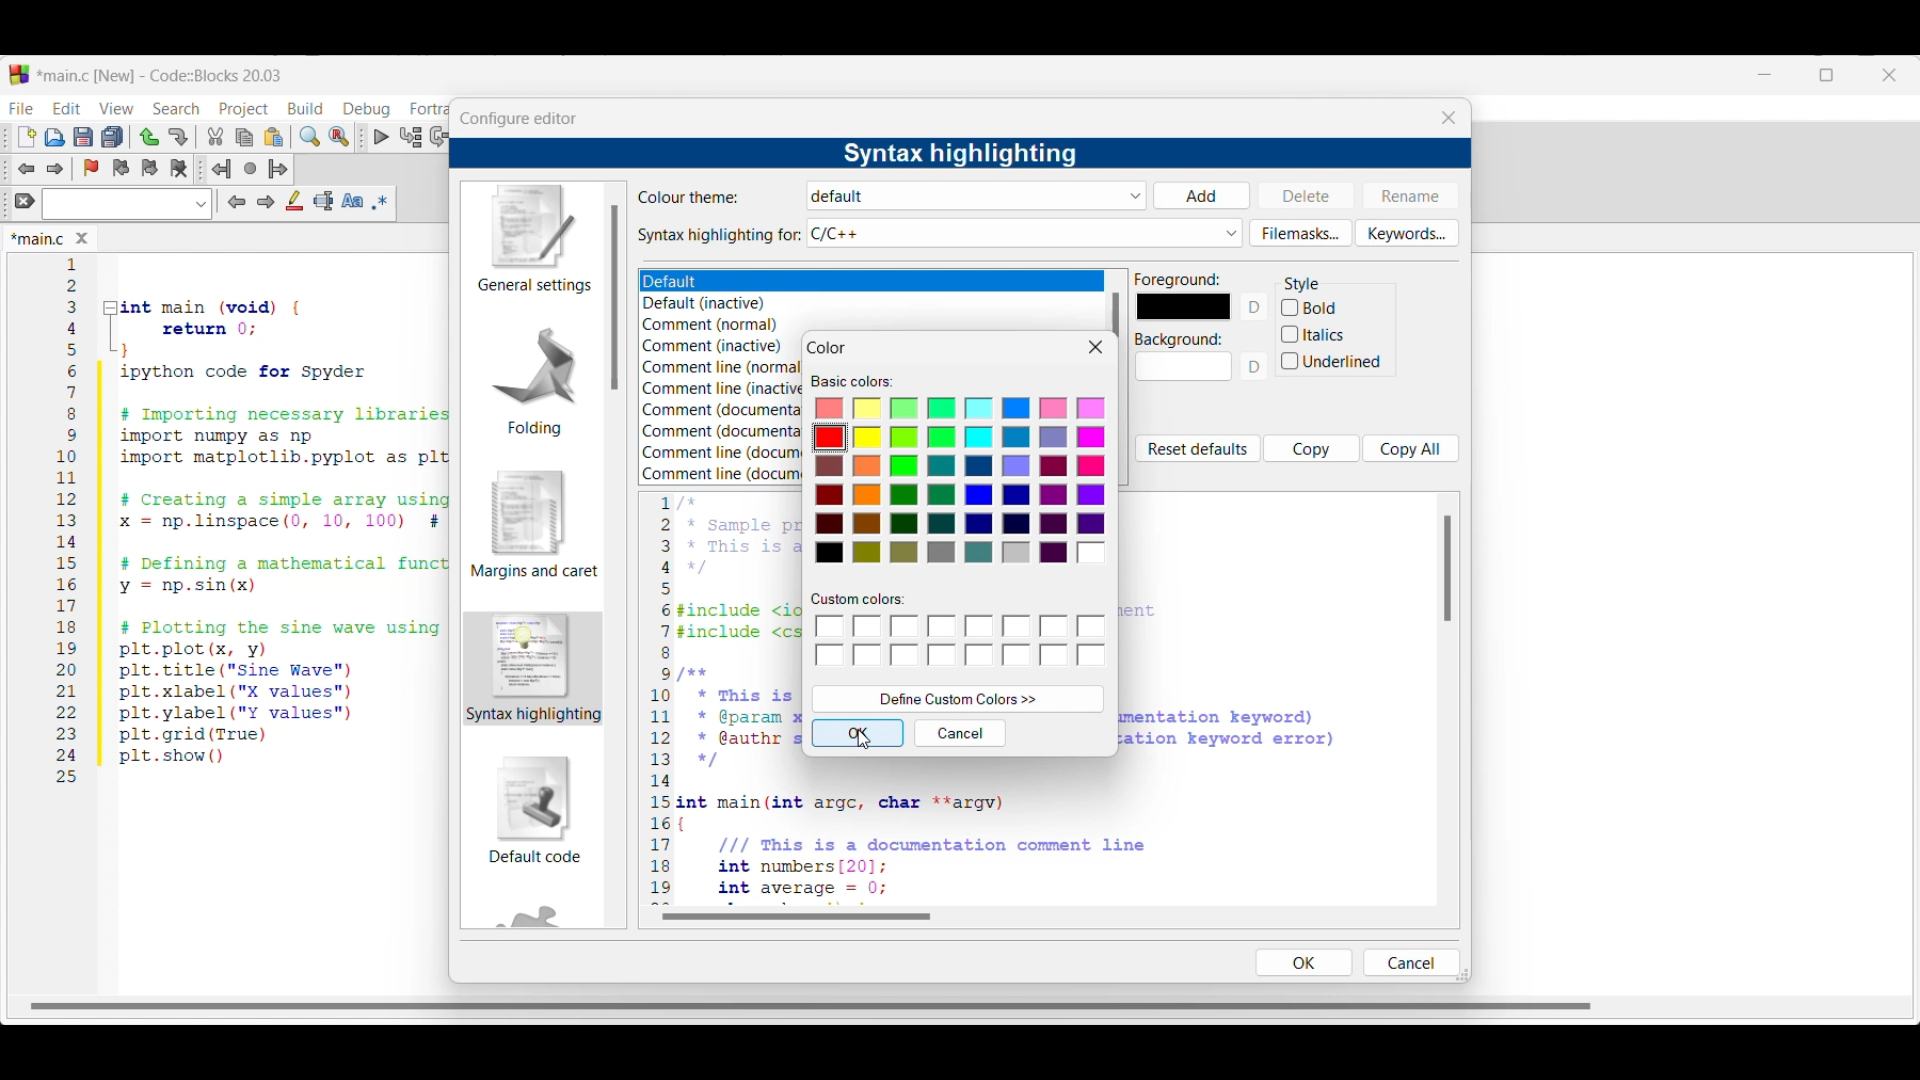 The image size is (1920, 1080). What do you see at coordinates (1448, 568) in the screenshot?
I see `Vertical slide bar` at bounding box center [1448, 568].